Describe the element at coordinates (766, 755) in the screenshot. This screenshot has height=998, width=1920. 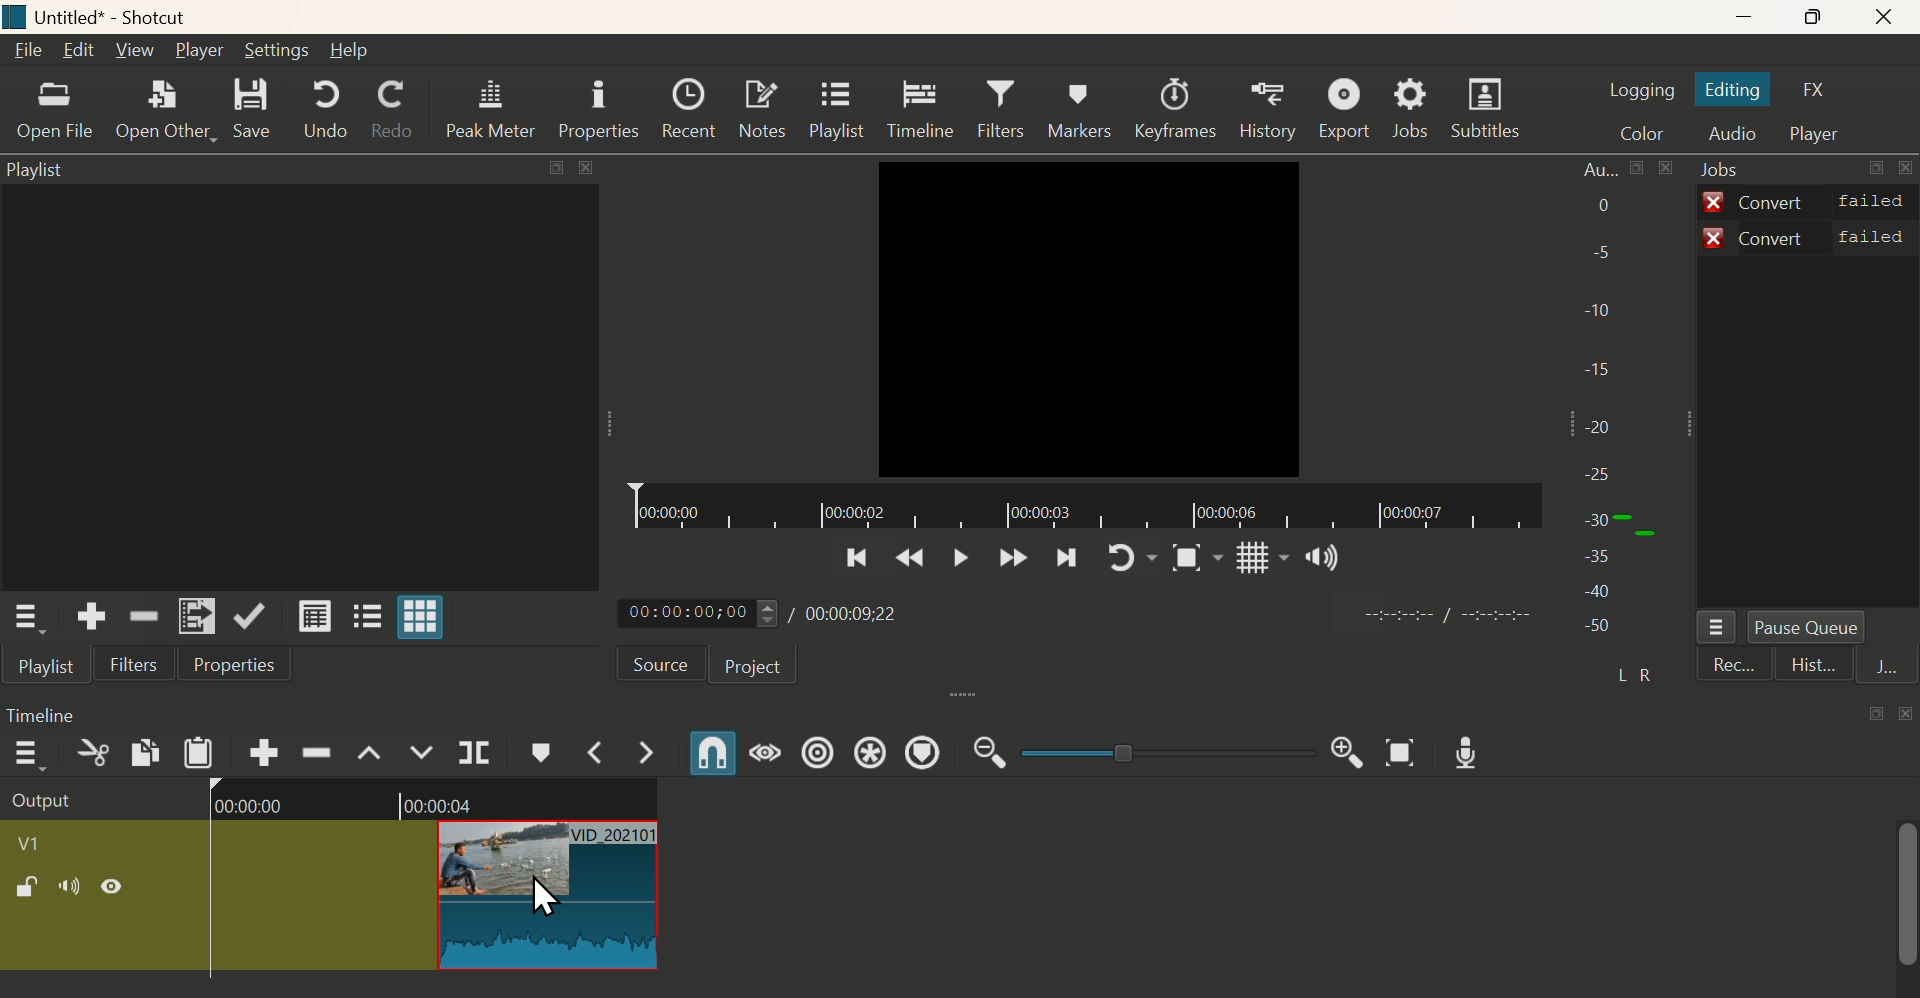
I see `` at that location.